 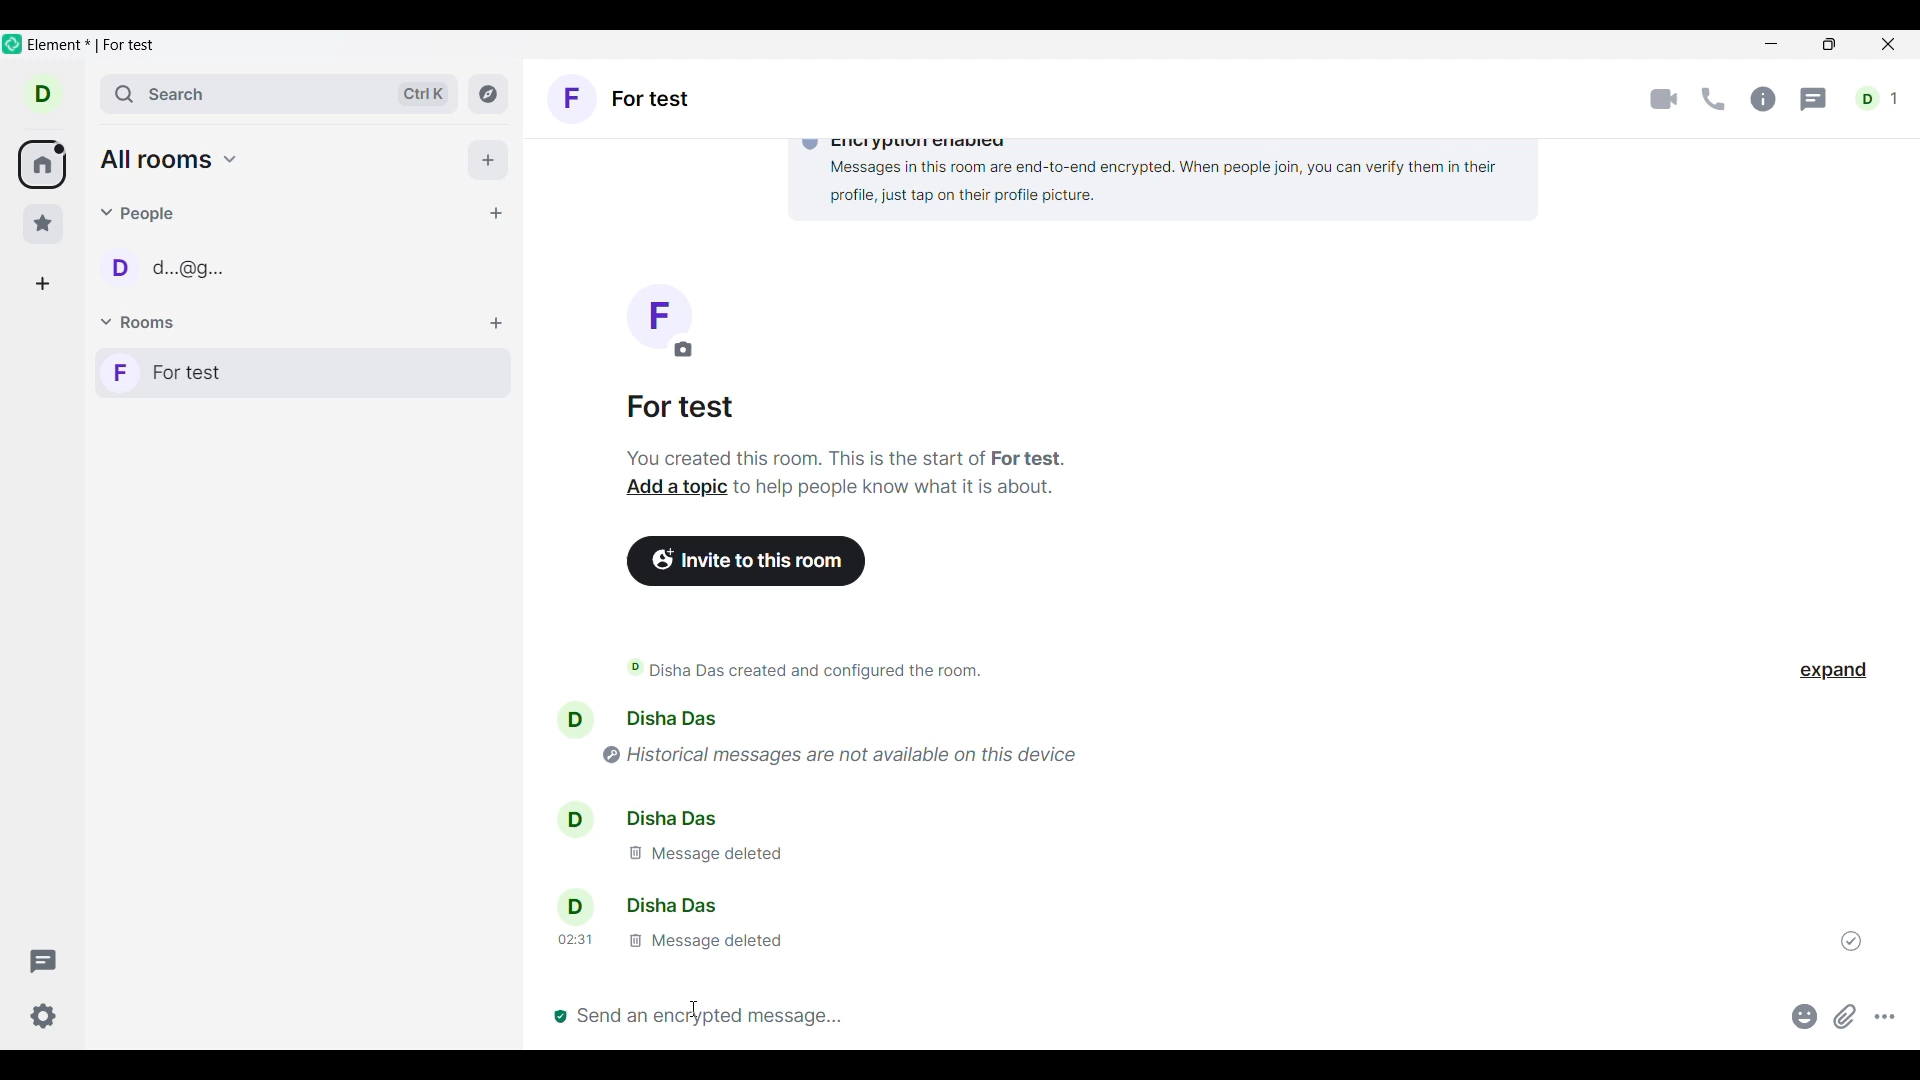 I want to click on Indicates message was sent, so click(x=1851, y=941).